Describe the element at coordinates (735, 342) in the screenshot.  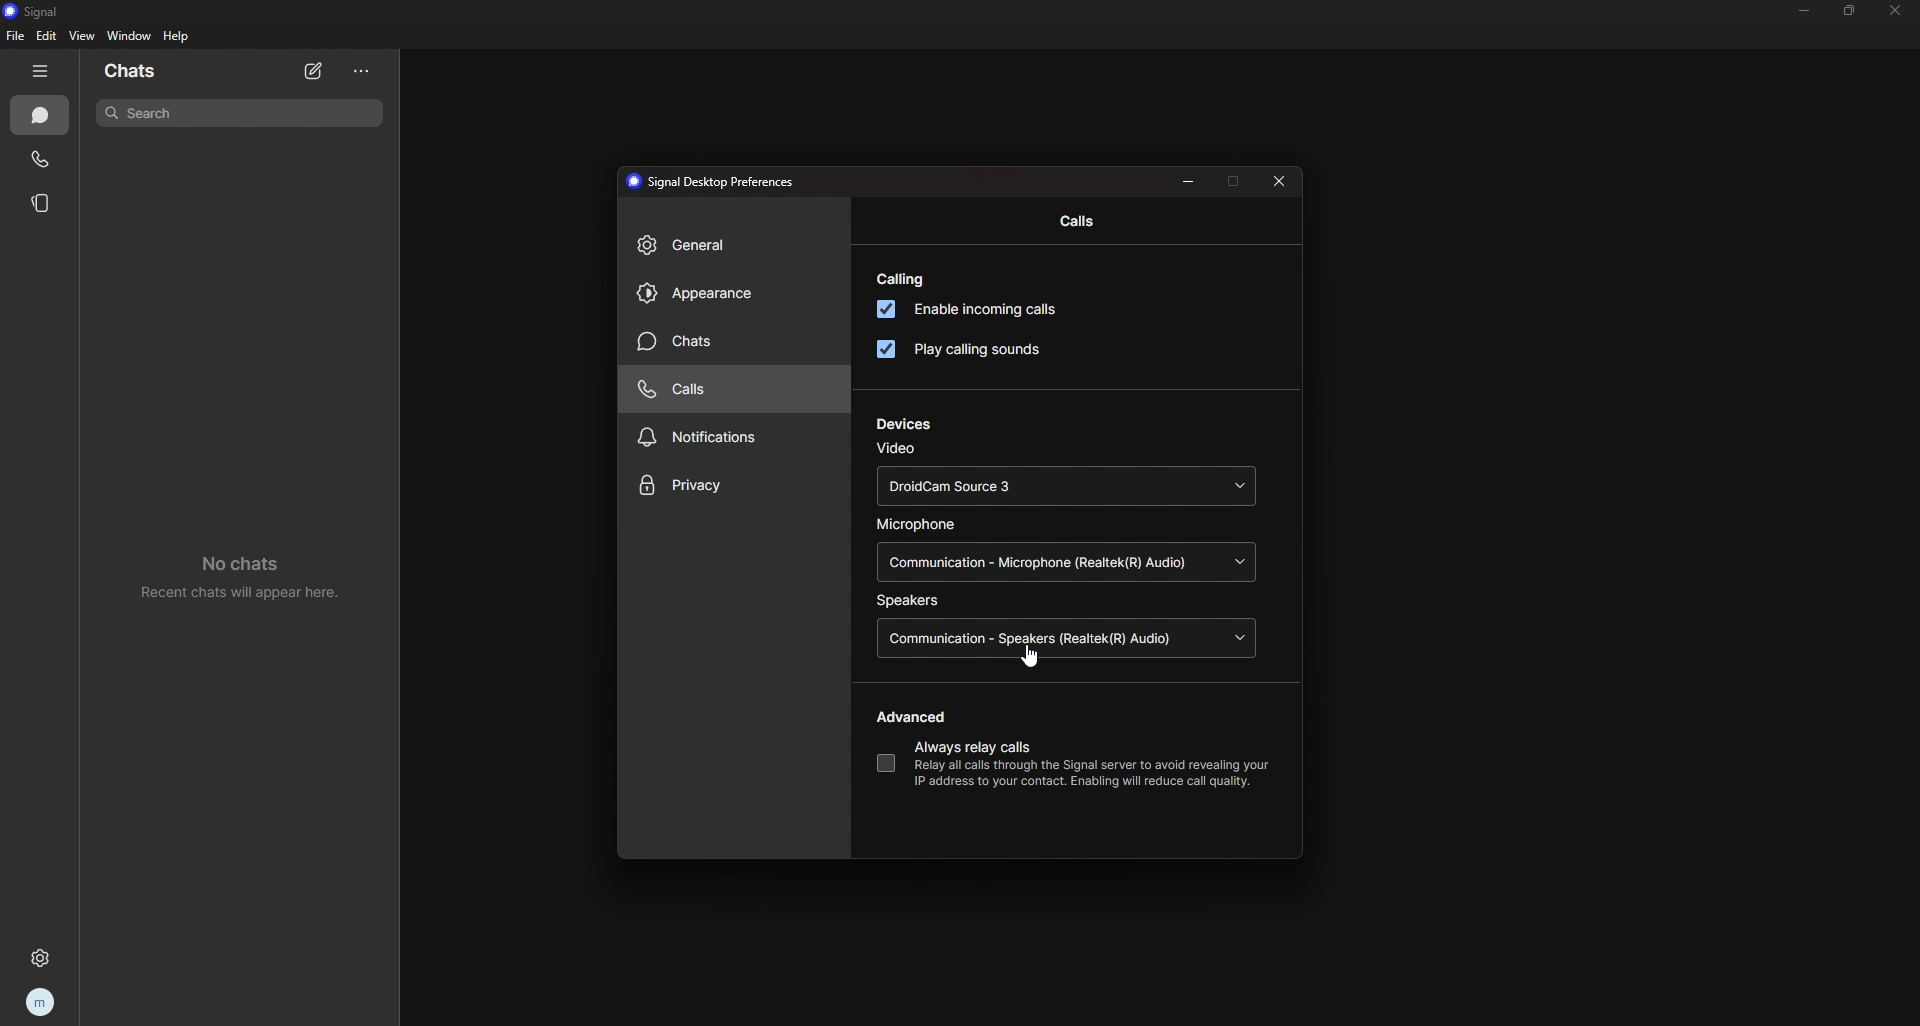
I see `chats` at that location.